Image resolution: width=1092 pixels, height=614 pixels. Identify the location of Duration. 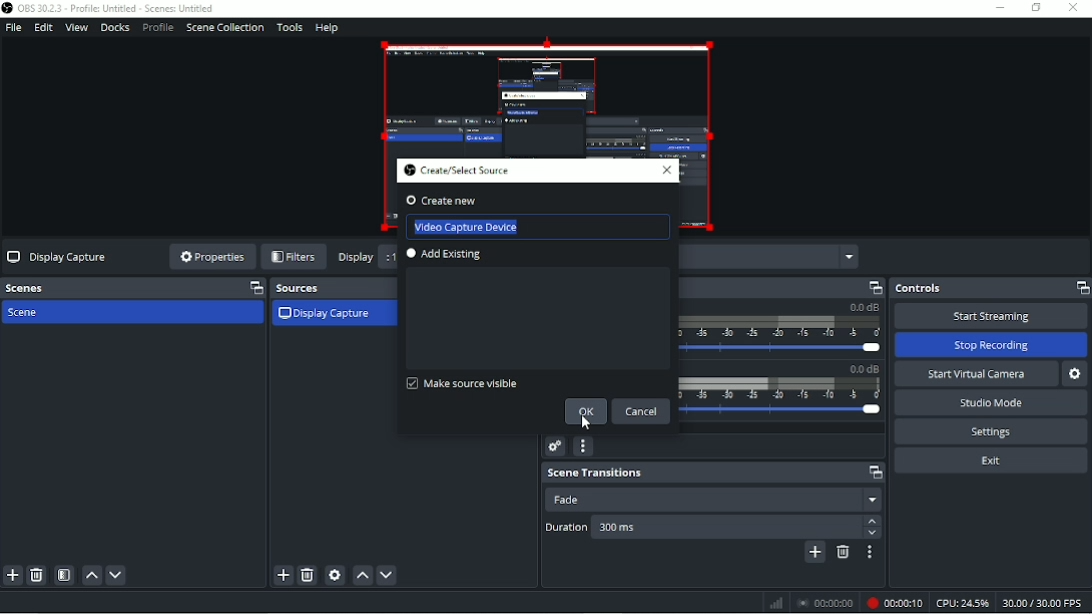
(566, 526).